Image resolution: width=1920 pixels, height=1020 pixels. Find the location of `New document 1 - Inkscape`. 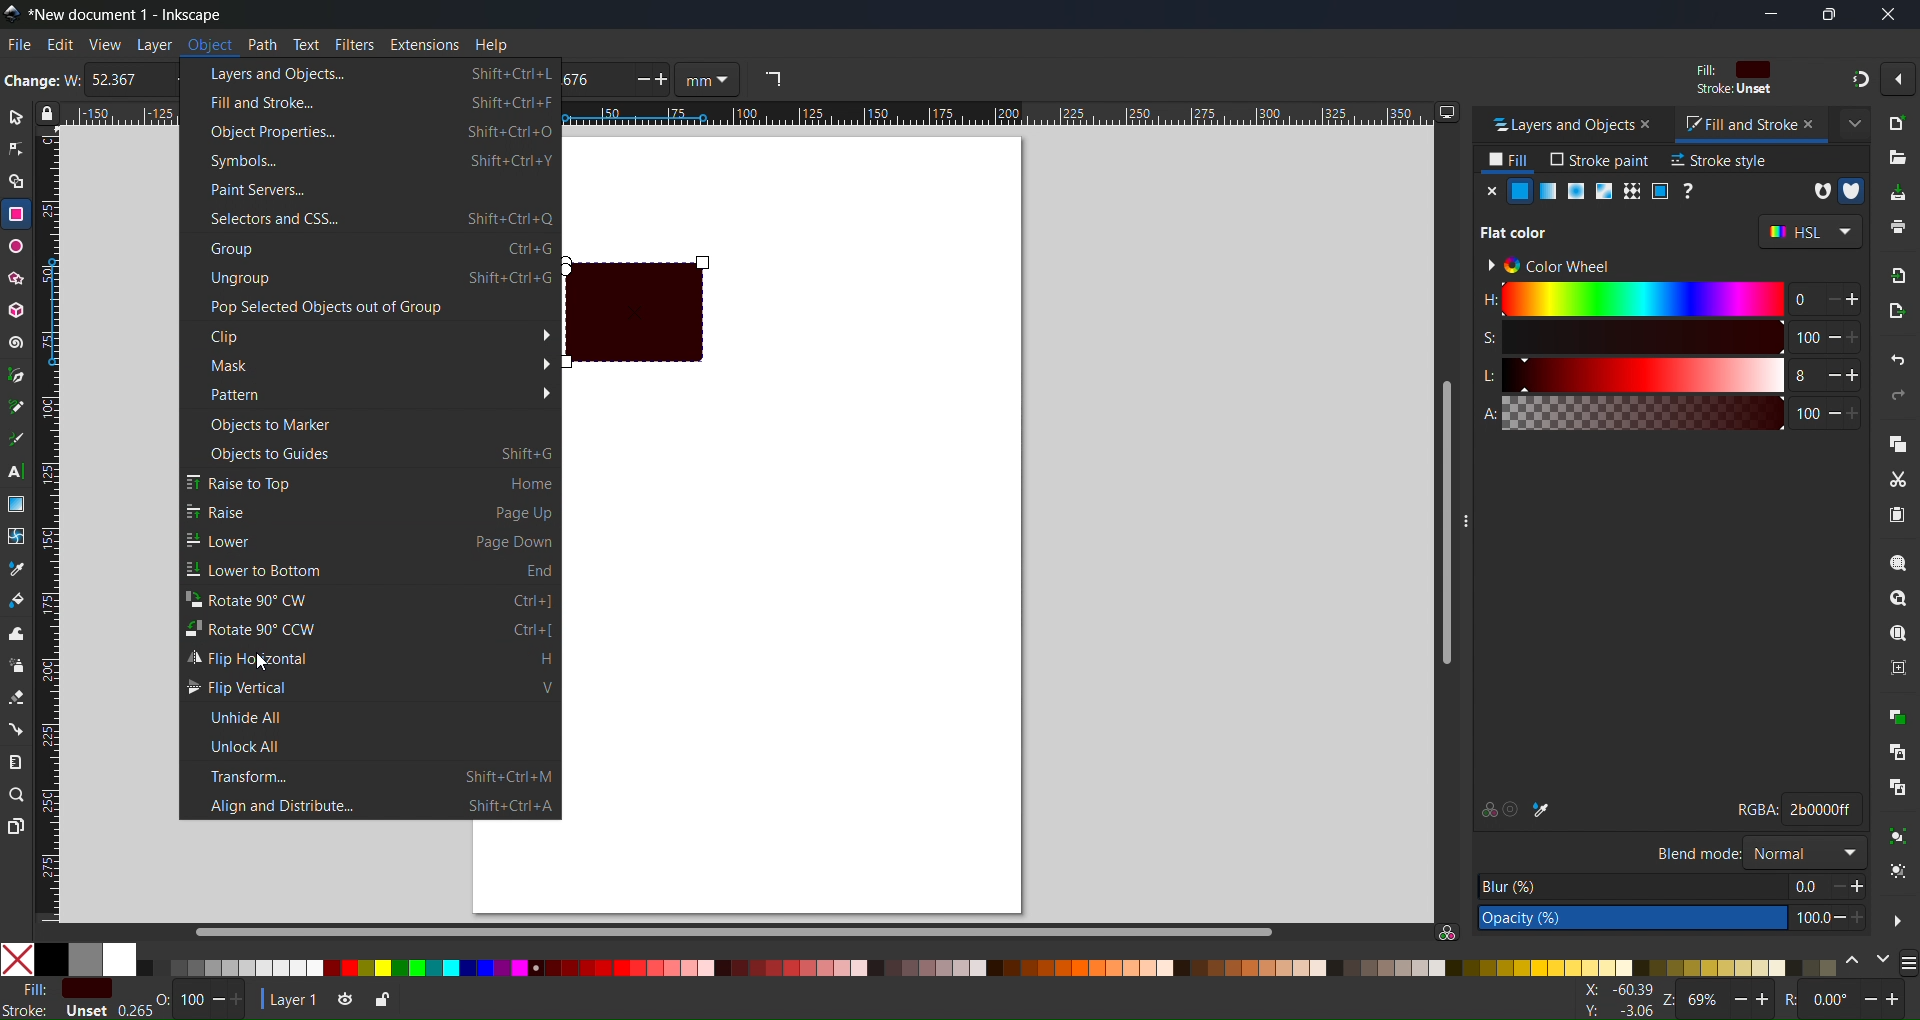

New document 1 - Inkscape is located at coordinates (134, 13).